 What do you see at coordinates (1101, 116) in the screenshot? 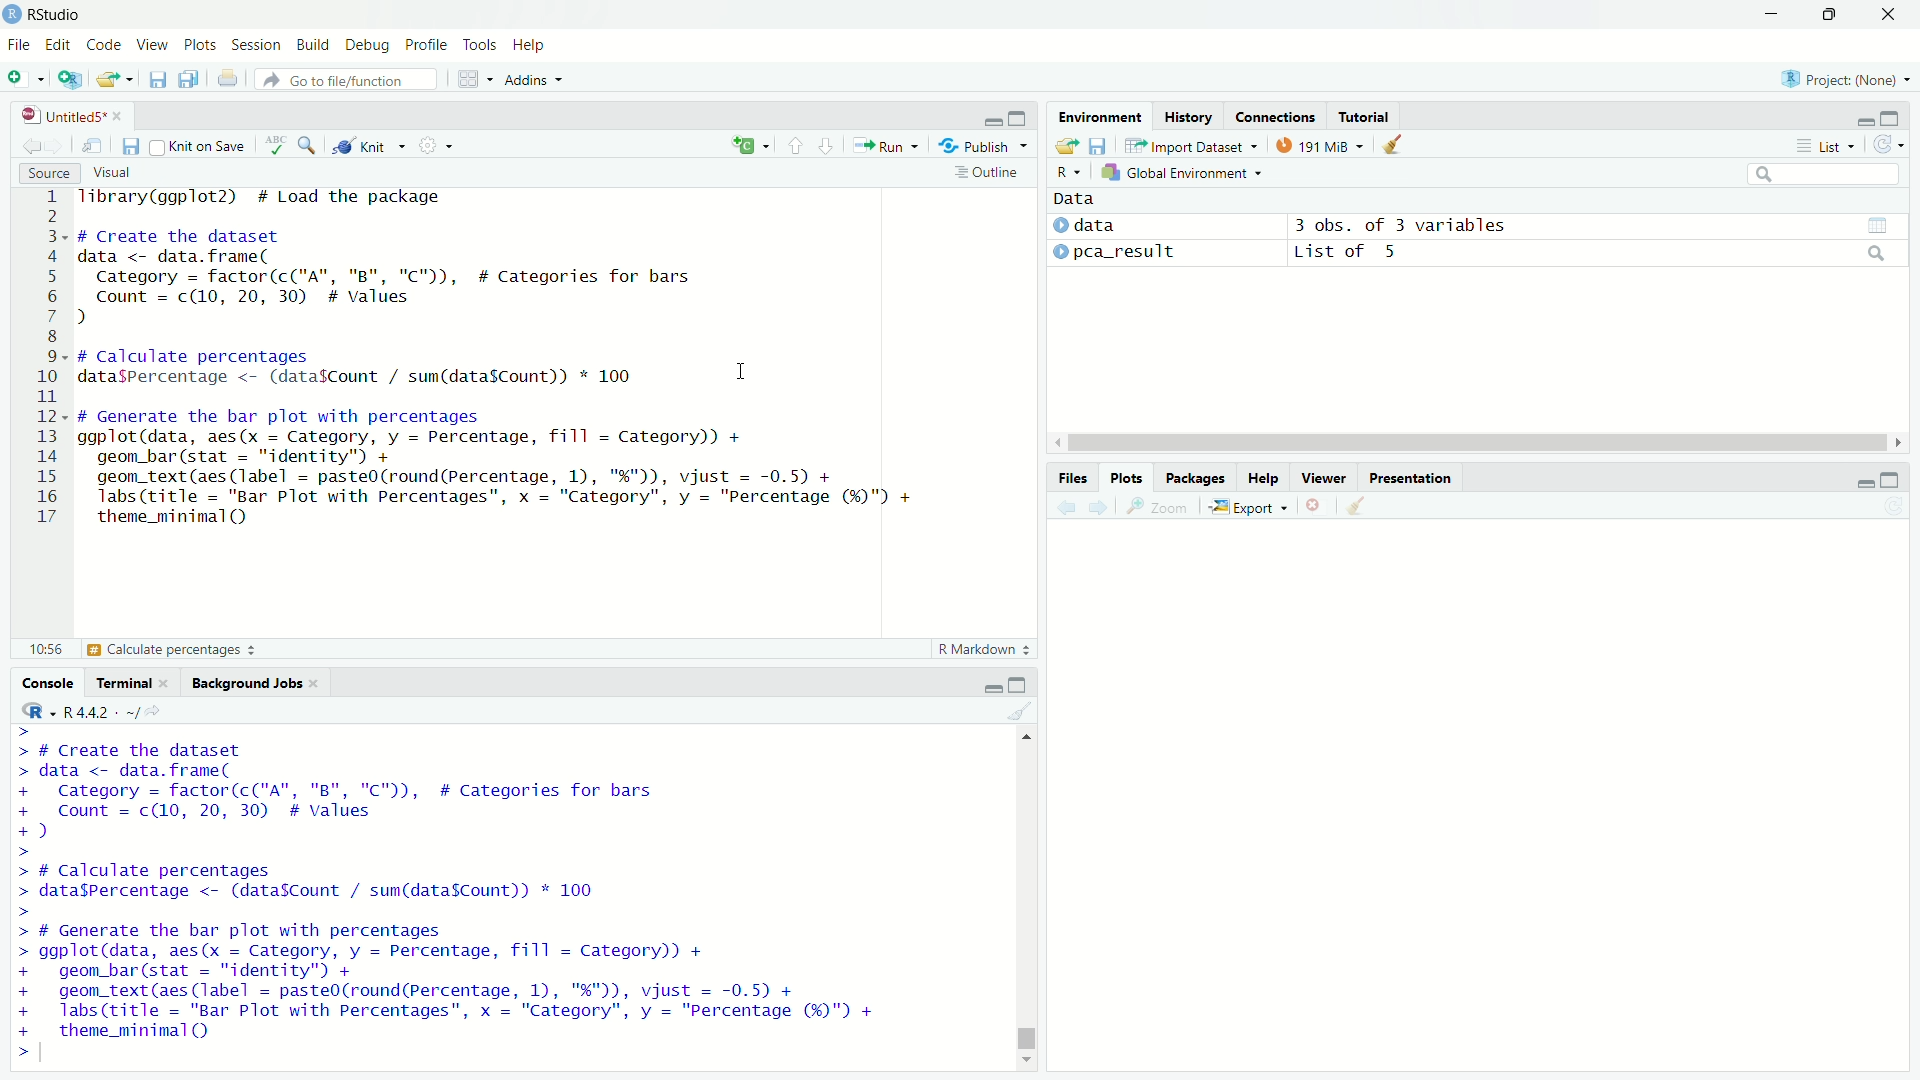
I see `environment` at bounding box center [1101, 116].